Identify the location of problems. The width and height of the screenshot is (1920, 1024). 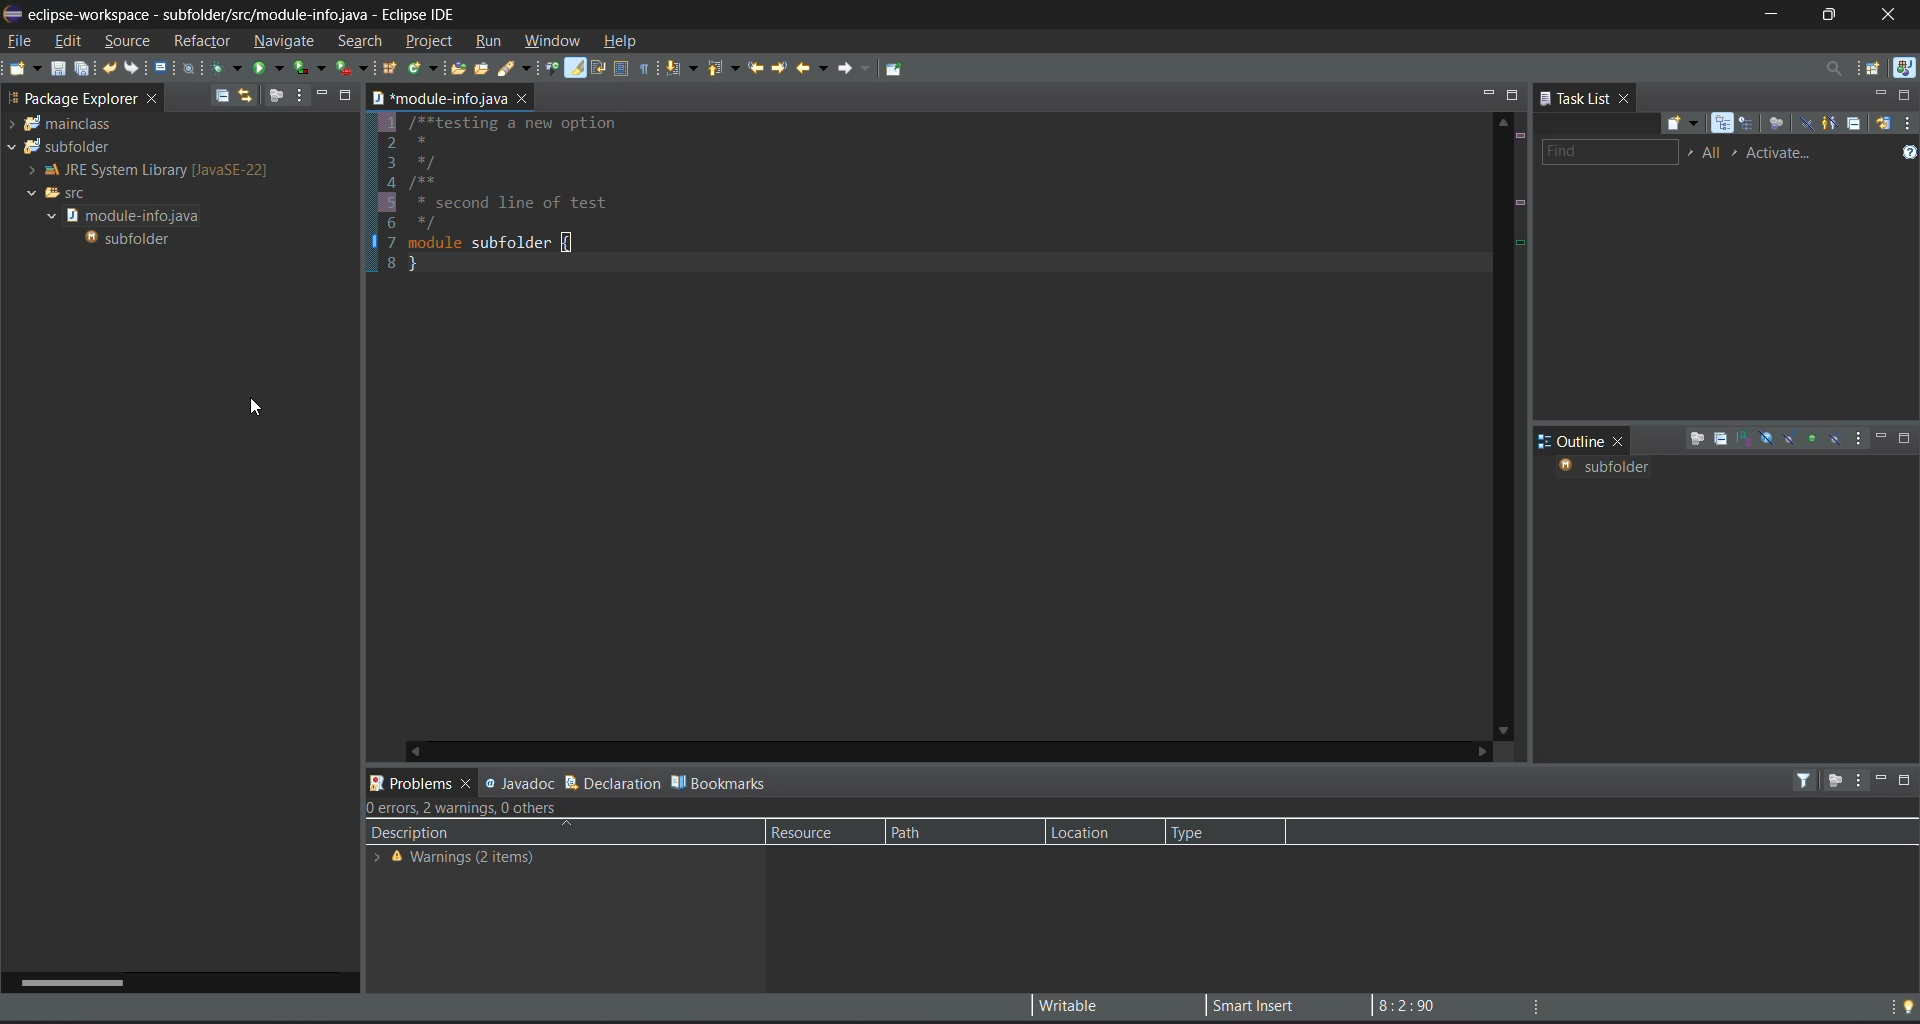
(422, 781).